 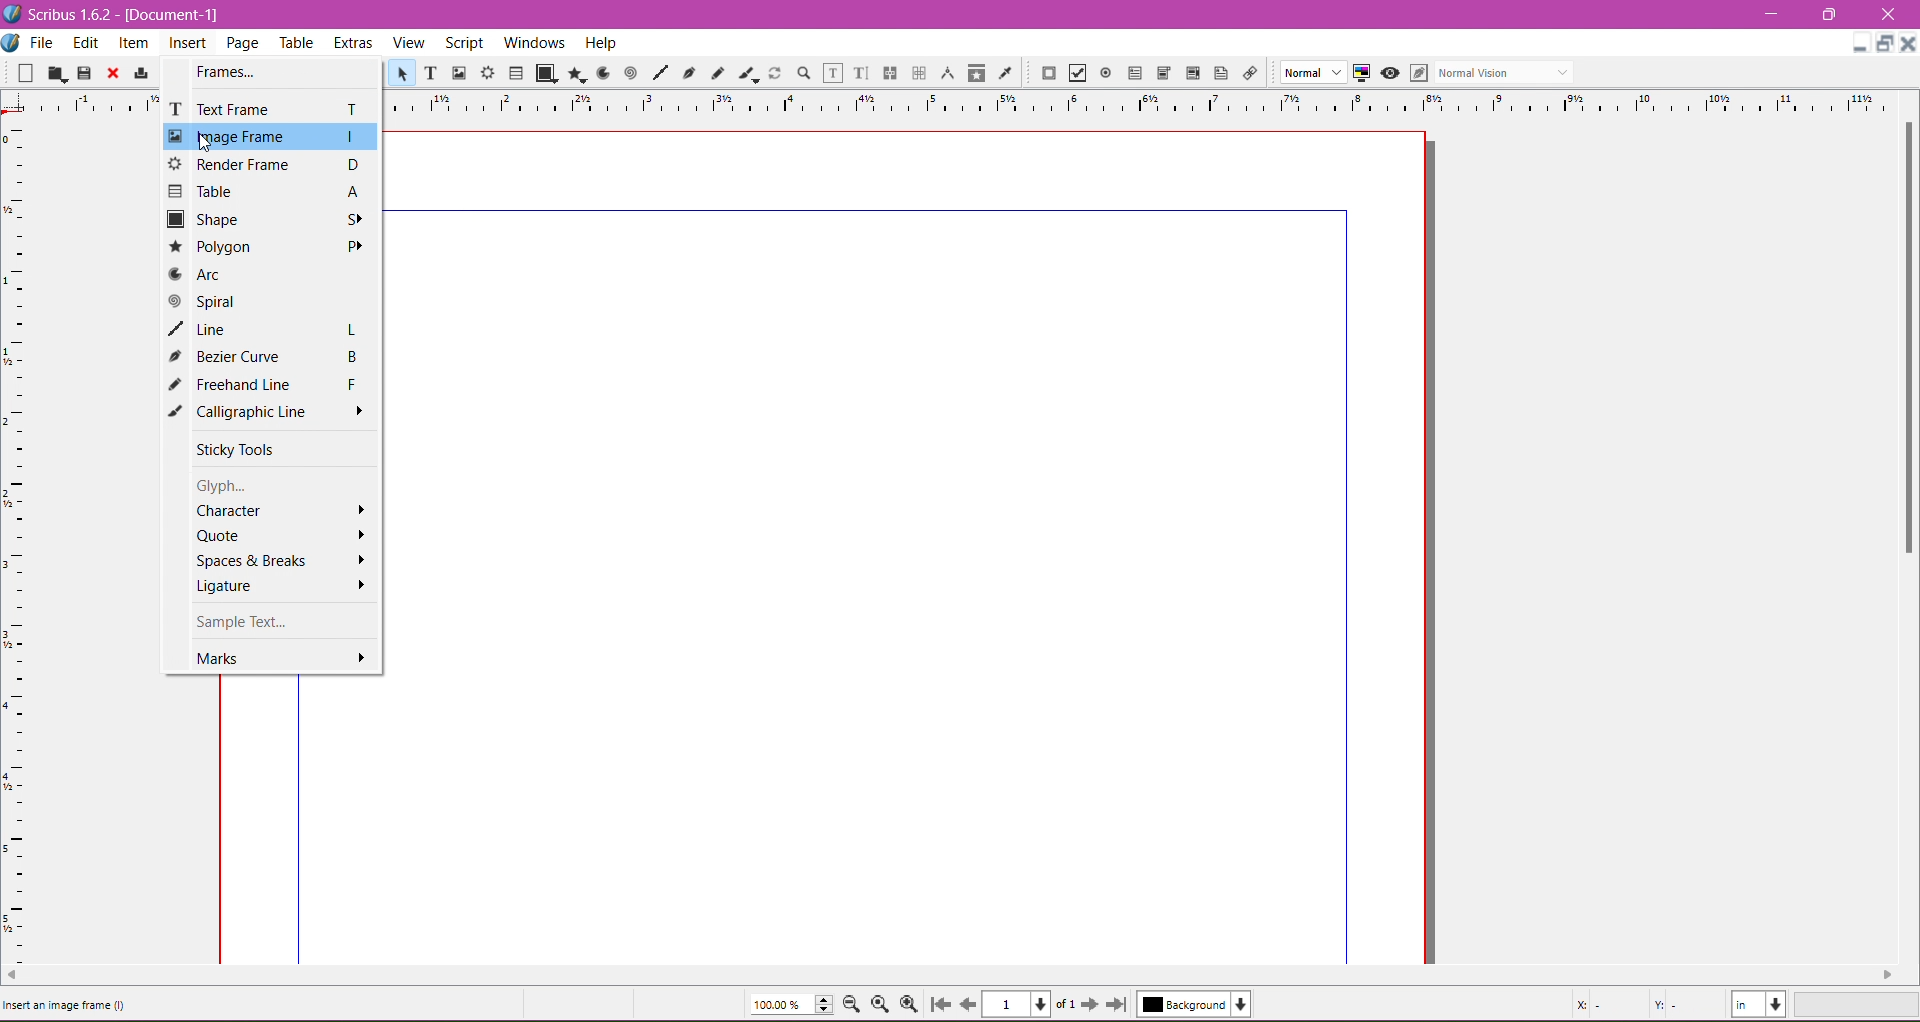 What do you see at coordinates (890, 73) in the screenshot?
I see `Link Text Frames` at bounding box center [890, 73].